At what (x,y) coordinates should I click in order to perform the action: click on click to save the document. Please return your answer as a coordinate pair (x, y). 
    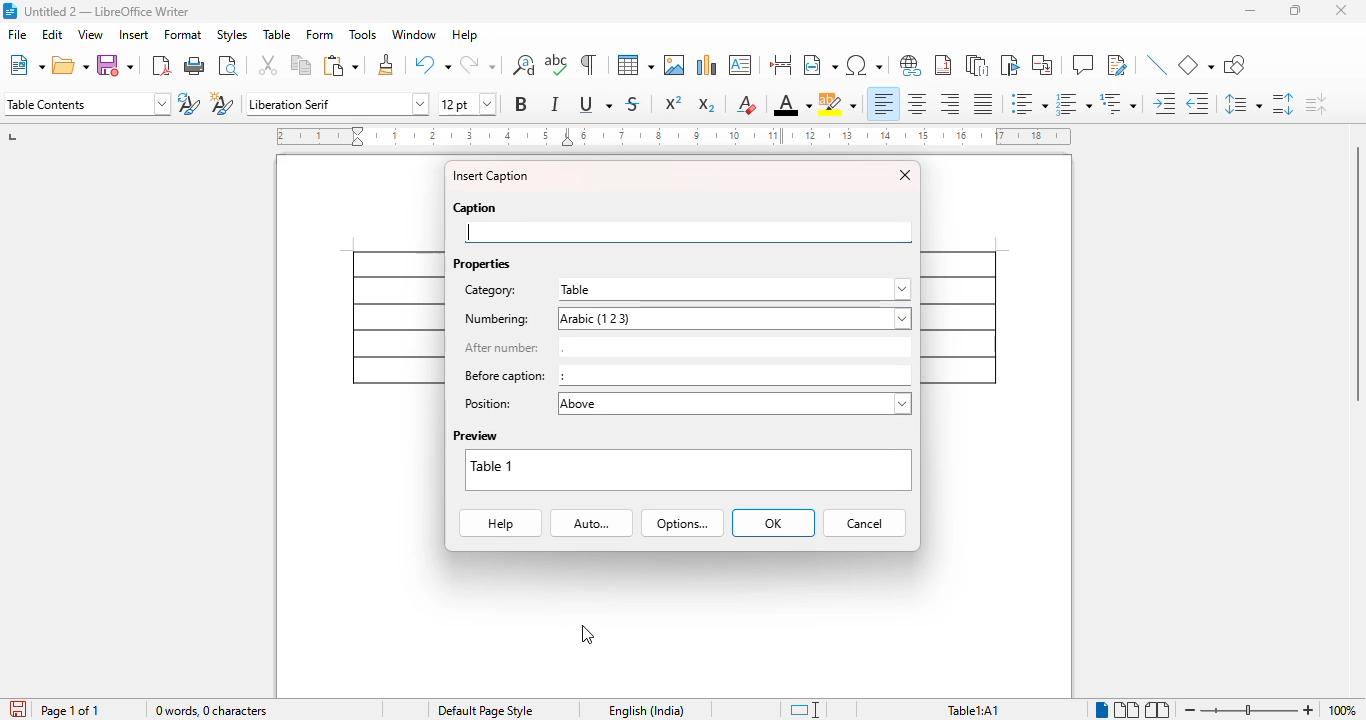
    Looking at the image, I should click on (19, 709).